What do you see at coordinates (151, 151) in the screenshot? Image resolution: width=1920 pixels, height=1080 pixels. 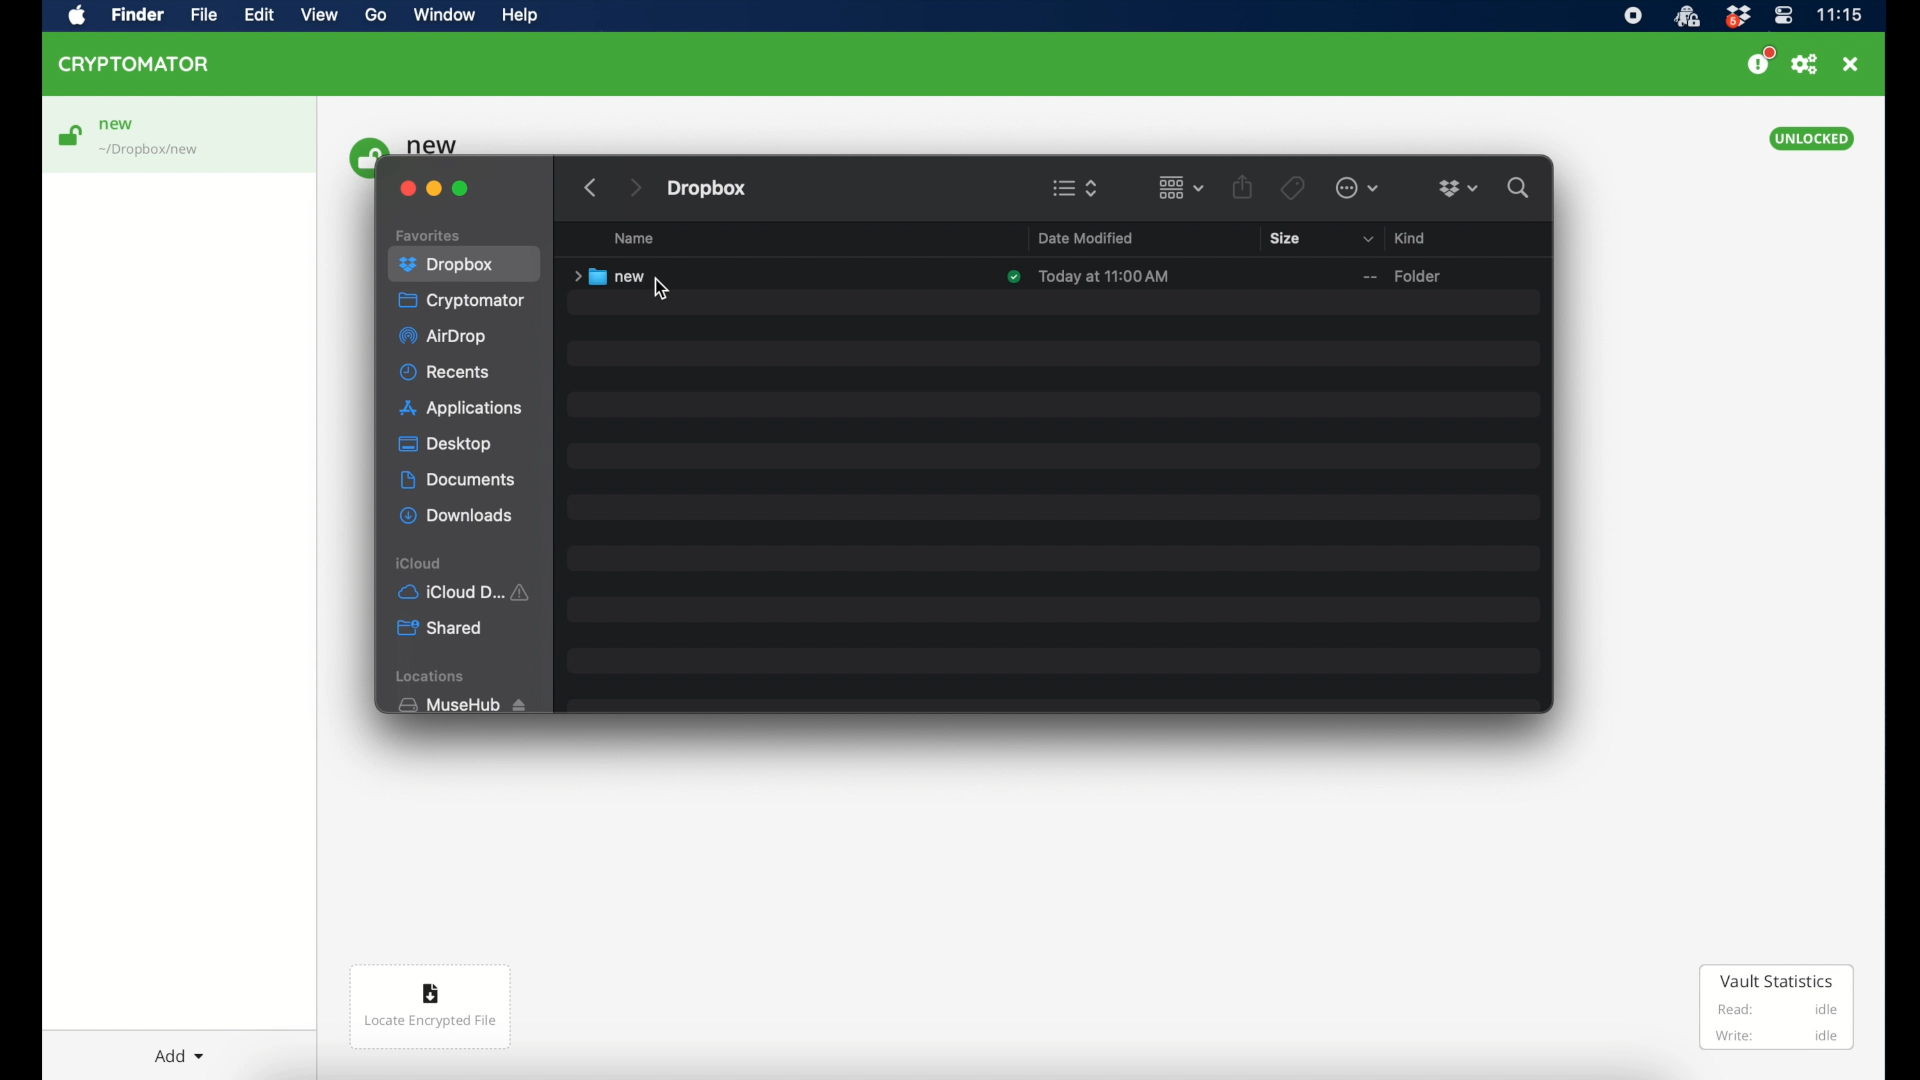 I see `location` at bounding box center [151, 151].